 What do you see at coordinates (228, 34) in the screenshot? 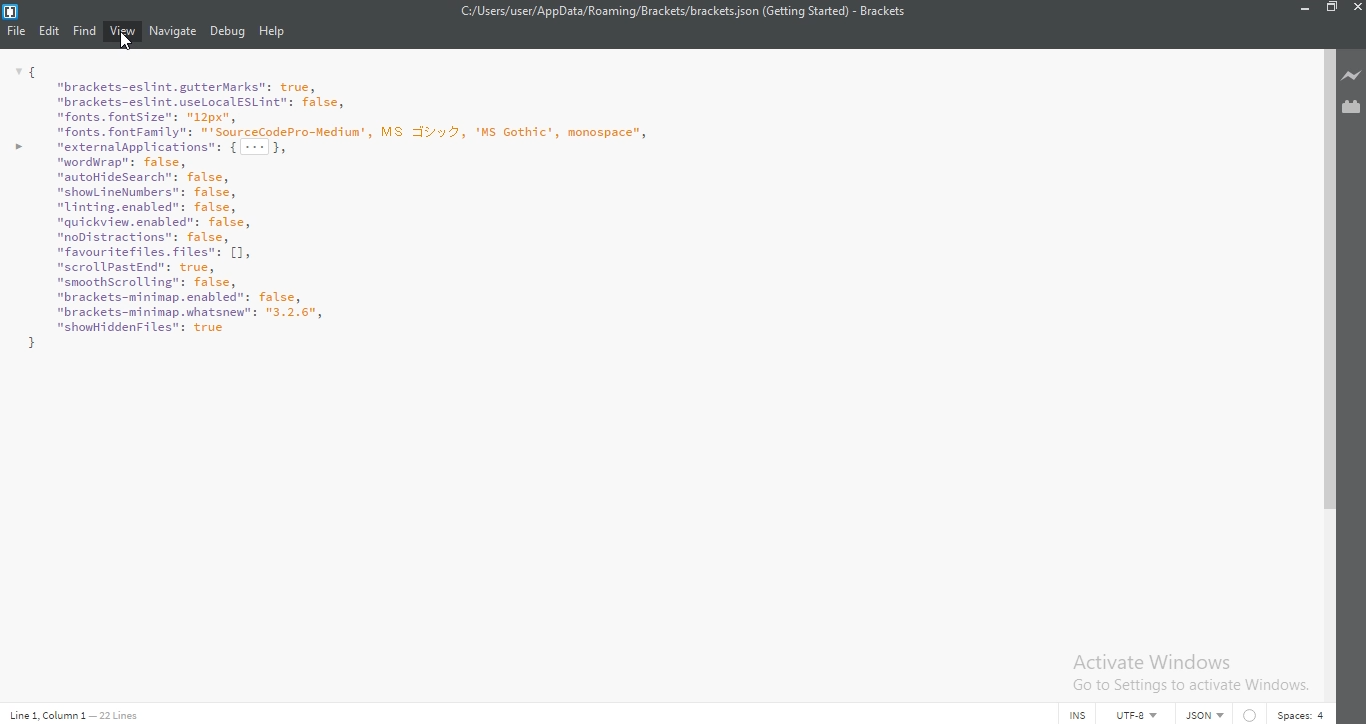
I see `Debug` at bounding box center [228, 34].